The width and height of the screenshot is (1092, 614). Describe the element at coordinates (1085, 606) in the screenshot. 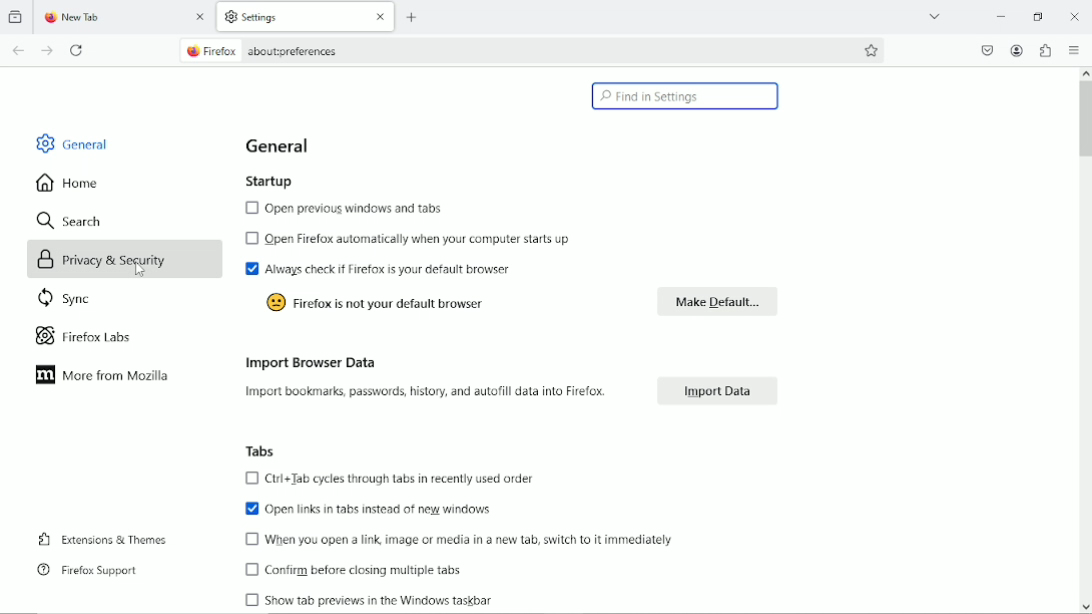

I see `scroll down` at that location.